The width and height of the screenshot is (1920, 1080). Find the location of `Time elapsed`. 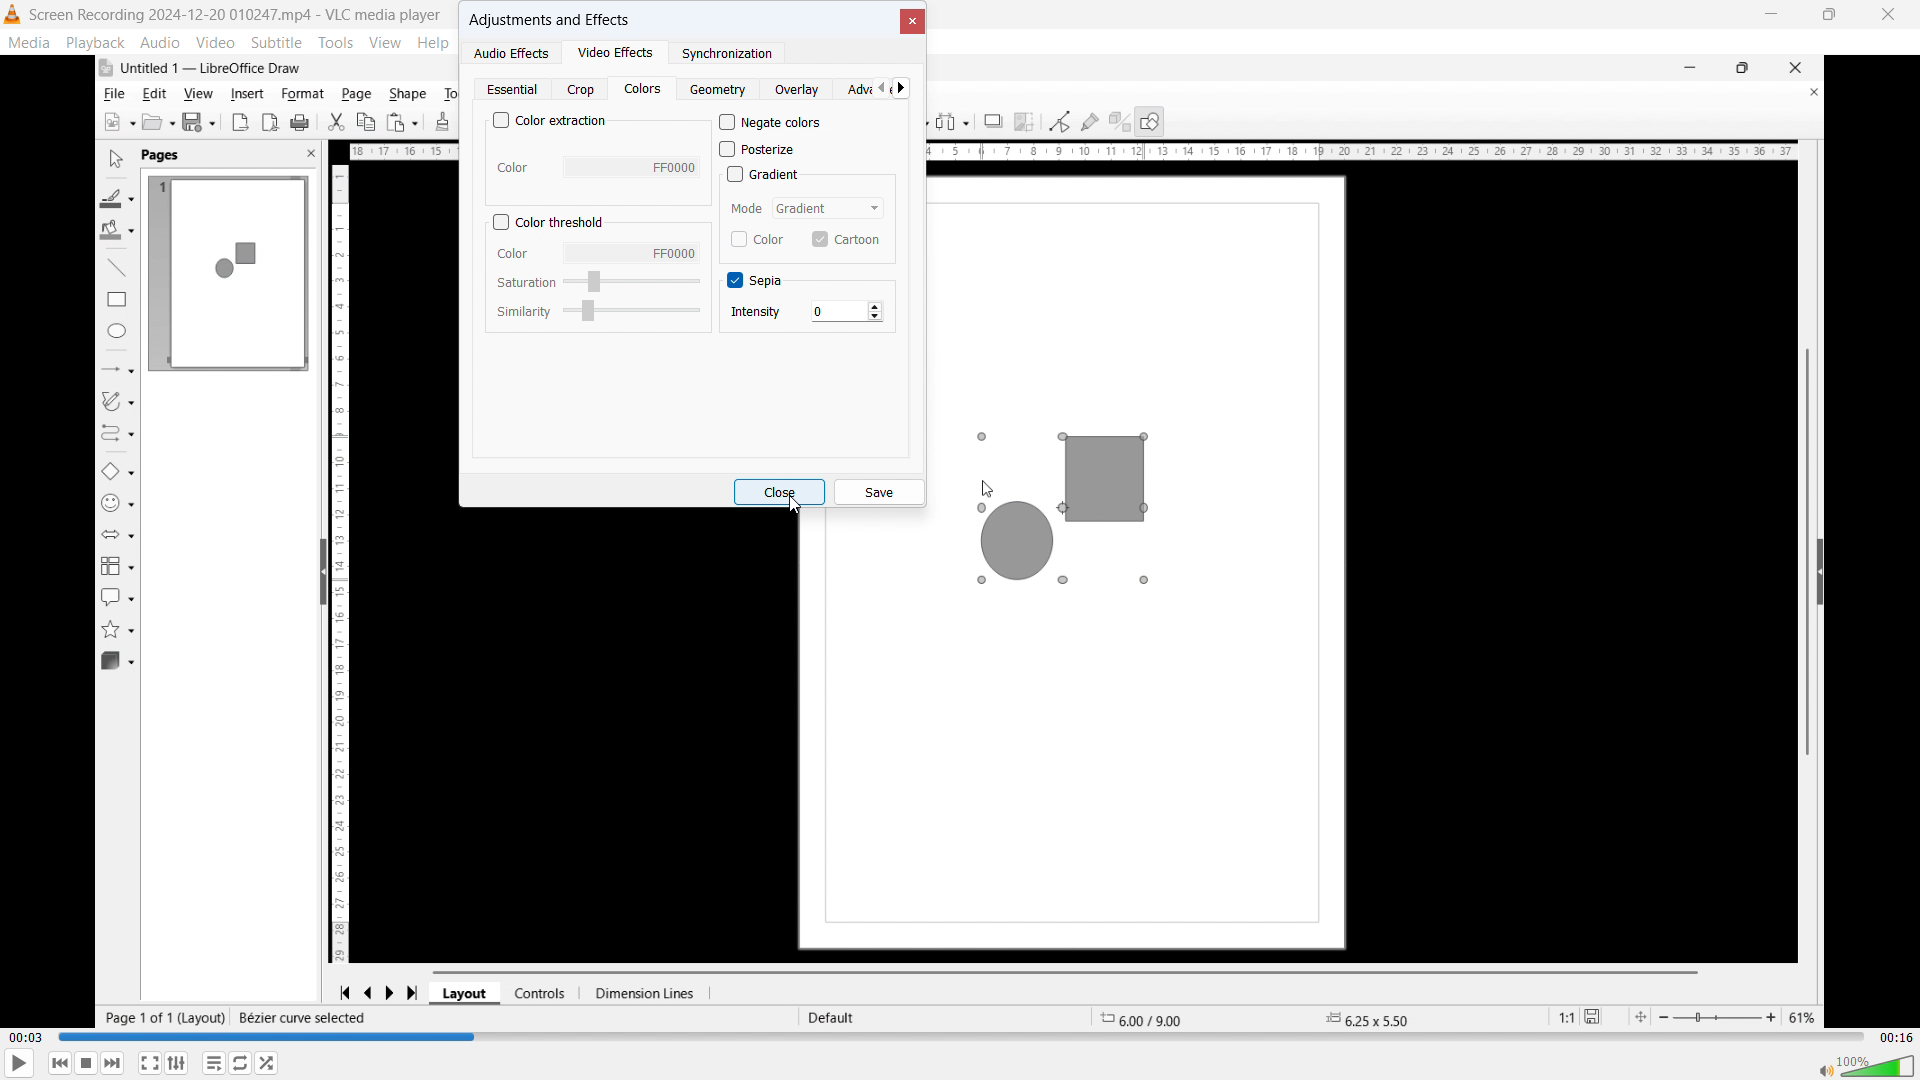

Time elapsed is located at coordinates (28, 1038).